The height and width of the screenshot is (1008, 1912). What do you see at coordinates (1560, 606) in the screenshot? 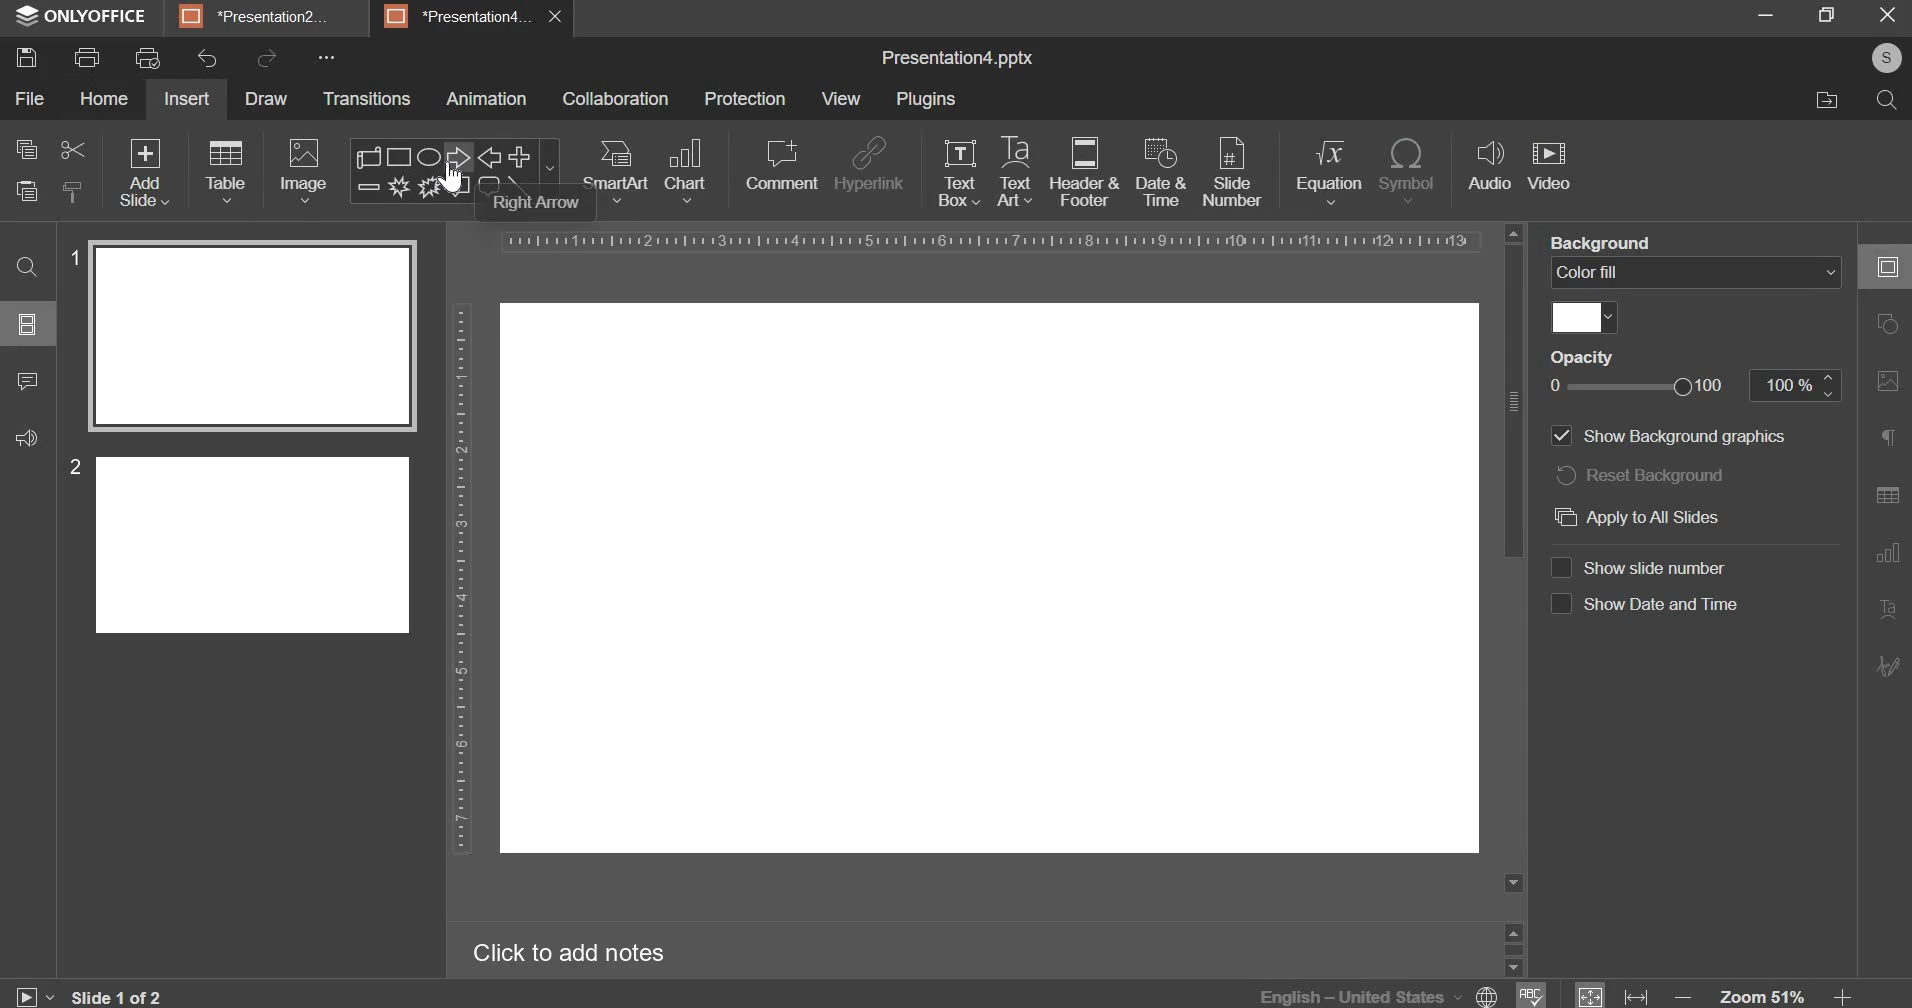
I see `show date & time` at bounding box center [1560, 606].